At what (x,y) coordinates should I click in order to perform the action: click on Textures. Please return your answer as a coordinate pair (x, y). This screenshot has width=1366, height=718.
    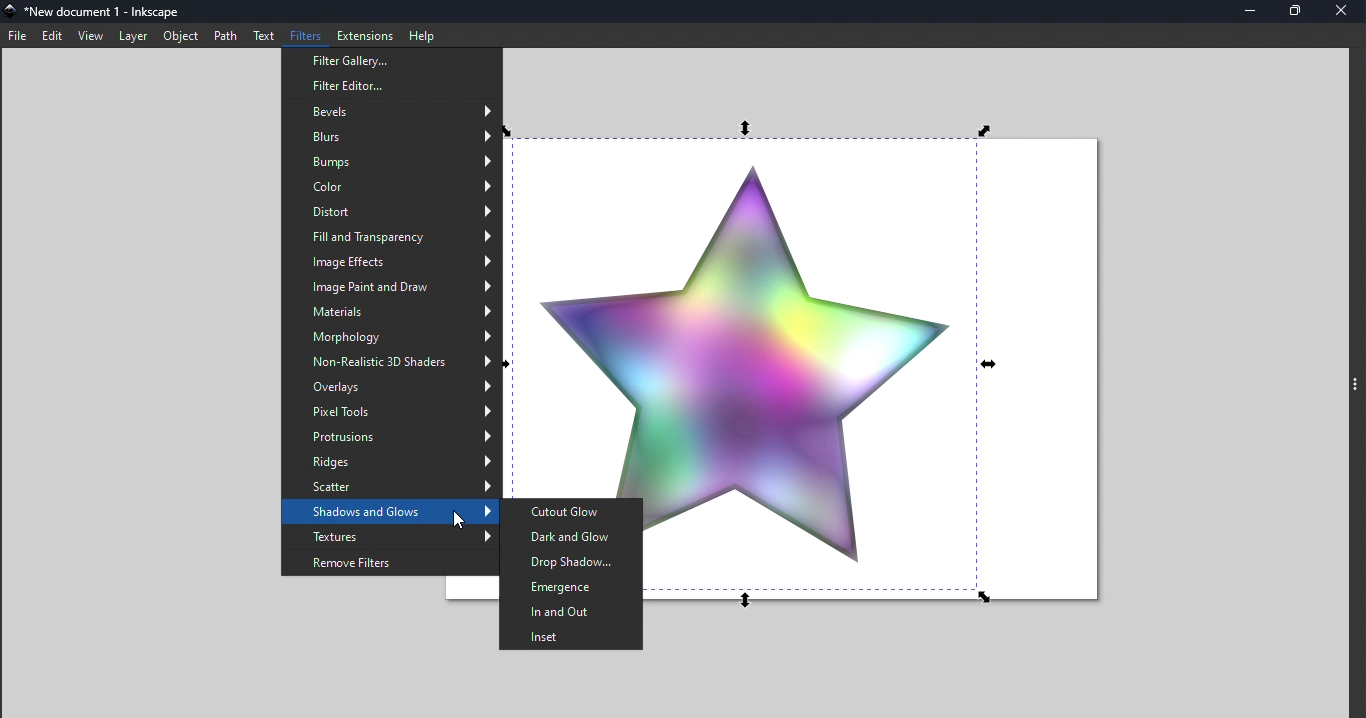
    Looking at the image, I should click on (392, 538).